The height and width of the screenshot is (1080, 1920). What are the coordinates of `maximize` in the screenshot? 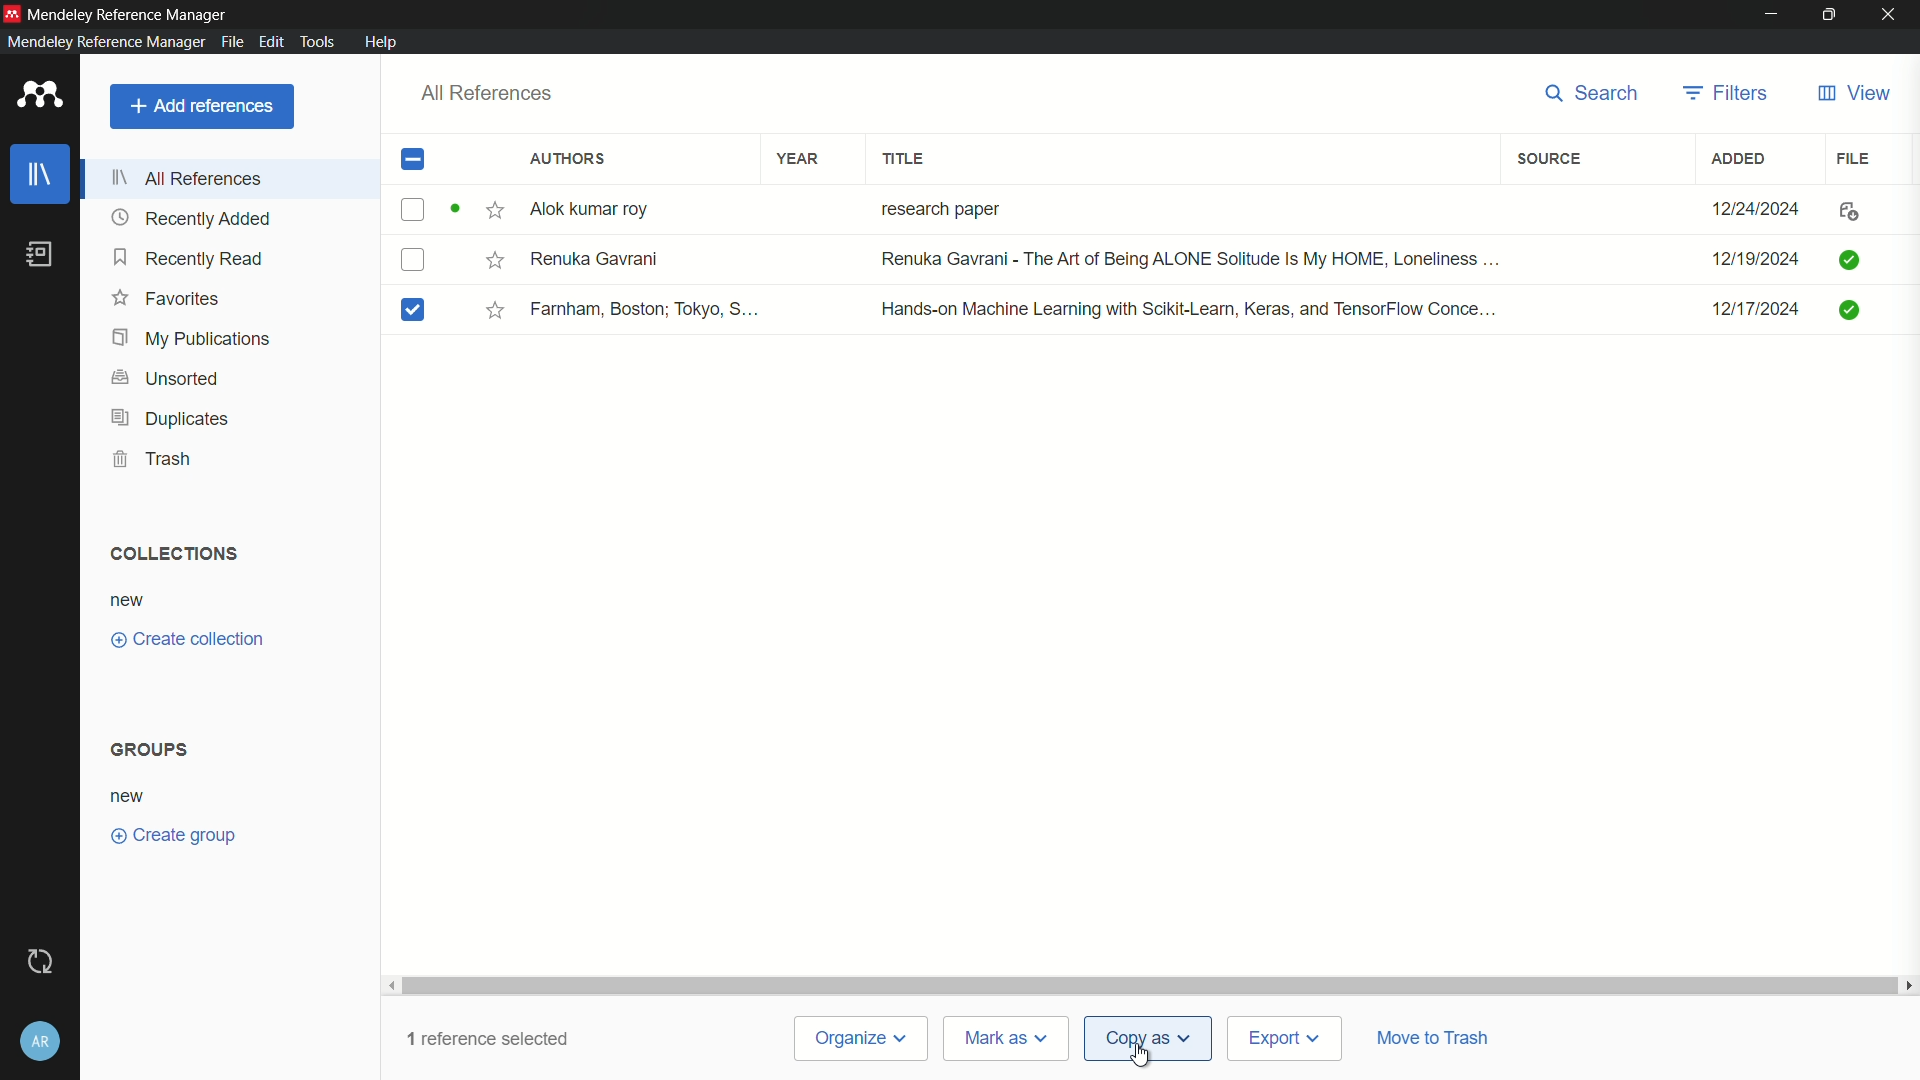 It's located at (1825, 14).